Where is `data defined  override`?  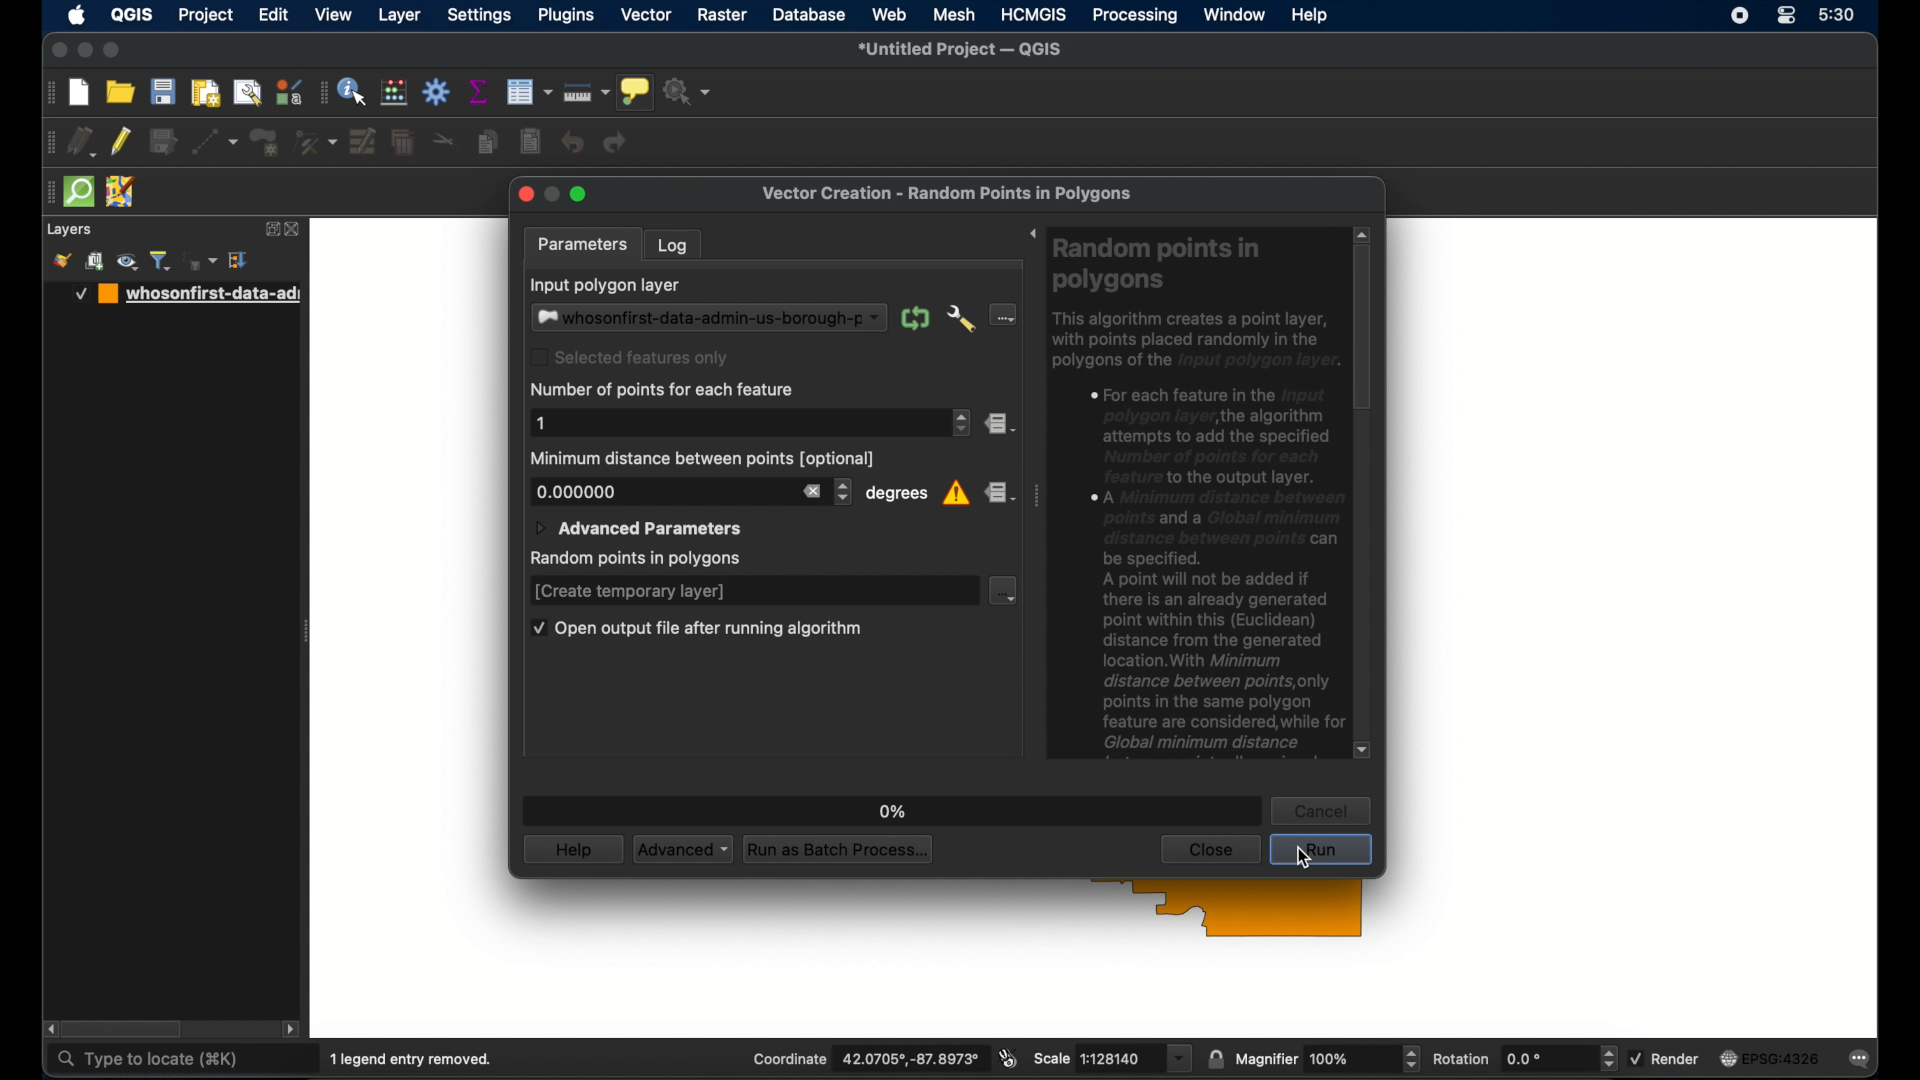 data defined  override is located at coordinates (1003, 423).